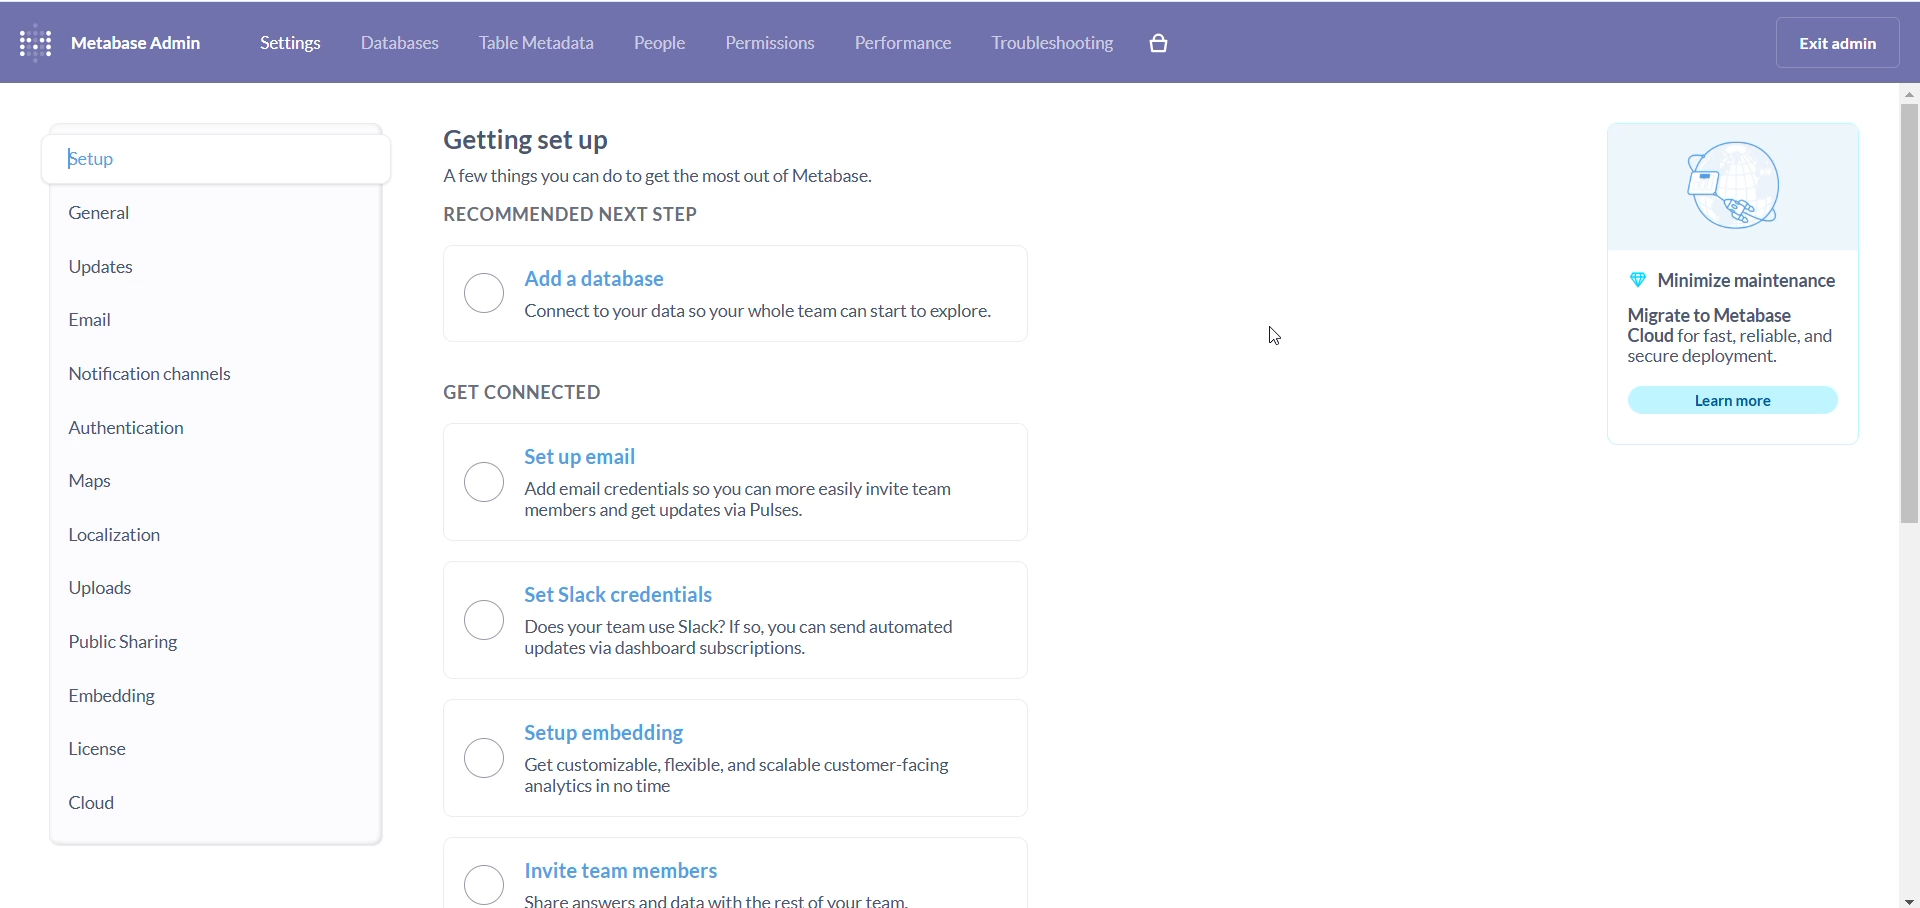  I want to click on setup email radio button, so click(464, 483).